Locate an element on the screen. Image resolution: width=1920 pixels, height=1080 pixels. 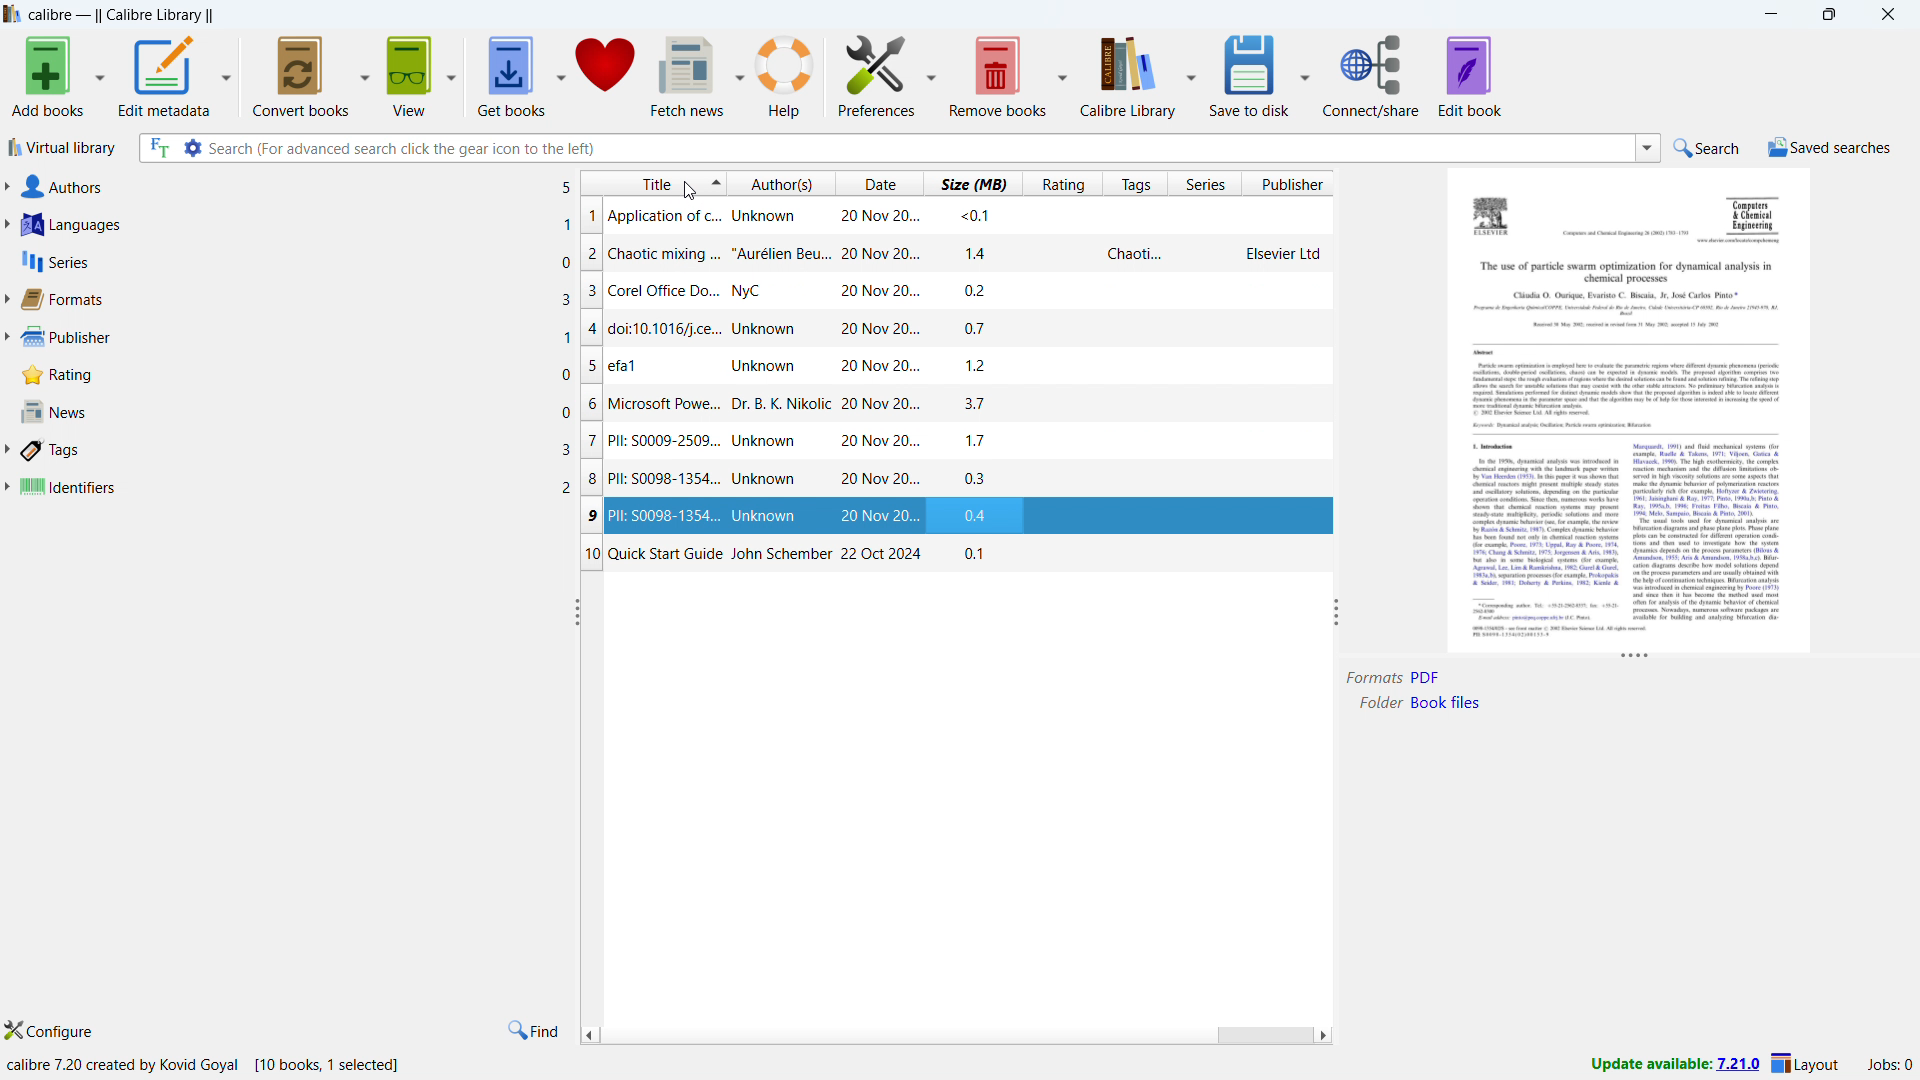
04 is located at coordinates (982, 516).